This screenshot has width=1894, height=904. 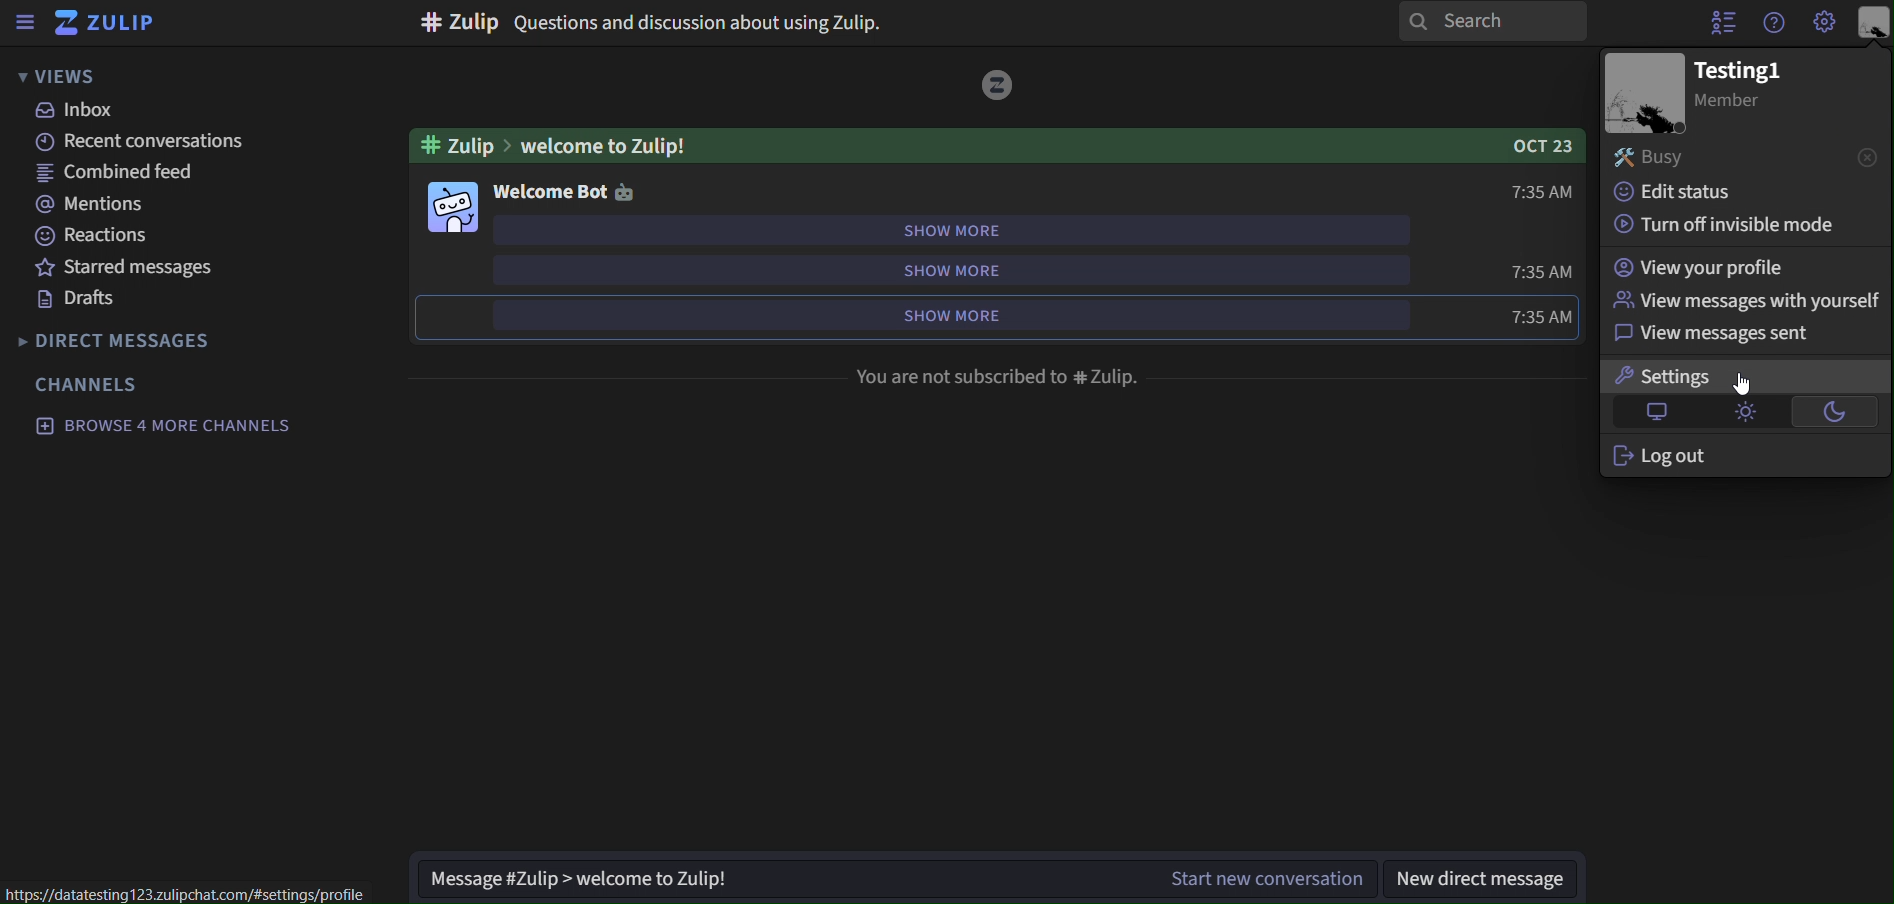 What do you see at coordinates (98, 205) in the screenshot?
I see `mentions` at bounding box center [98, 205].